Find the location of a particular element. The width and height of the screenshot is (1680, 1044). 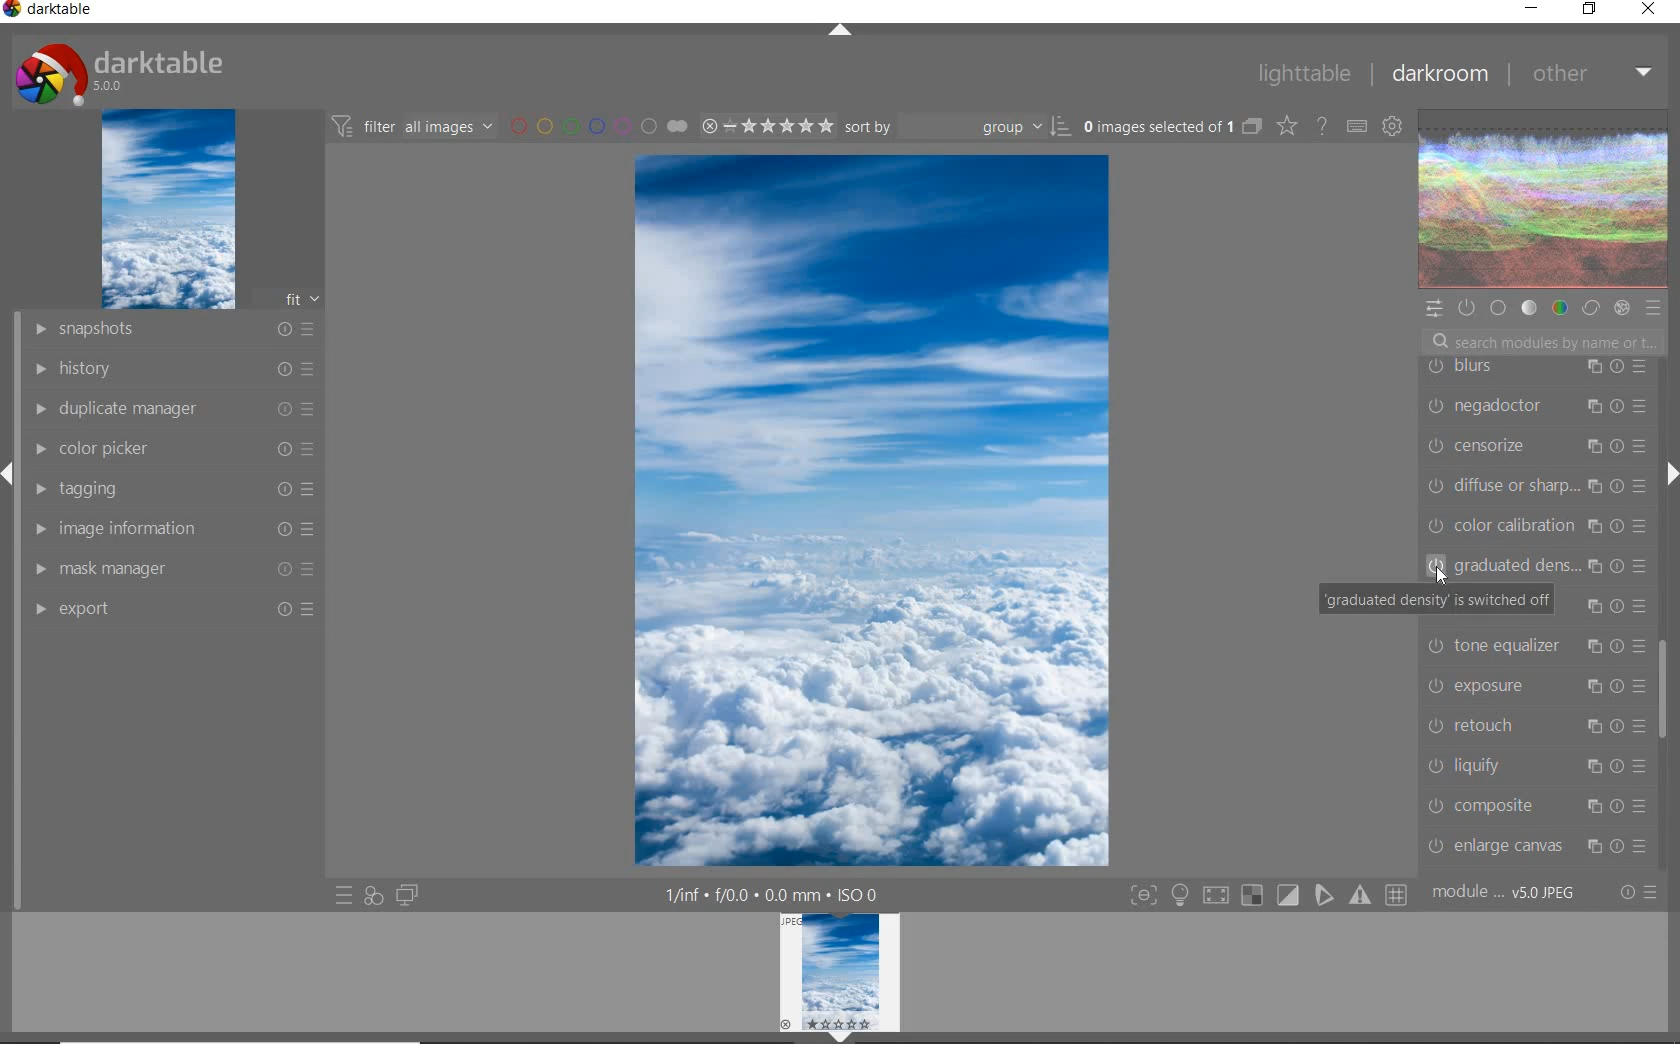

composite is located at coordinates (1541, 805).